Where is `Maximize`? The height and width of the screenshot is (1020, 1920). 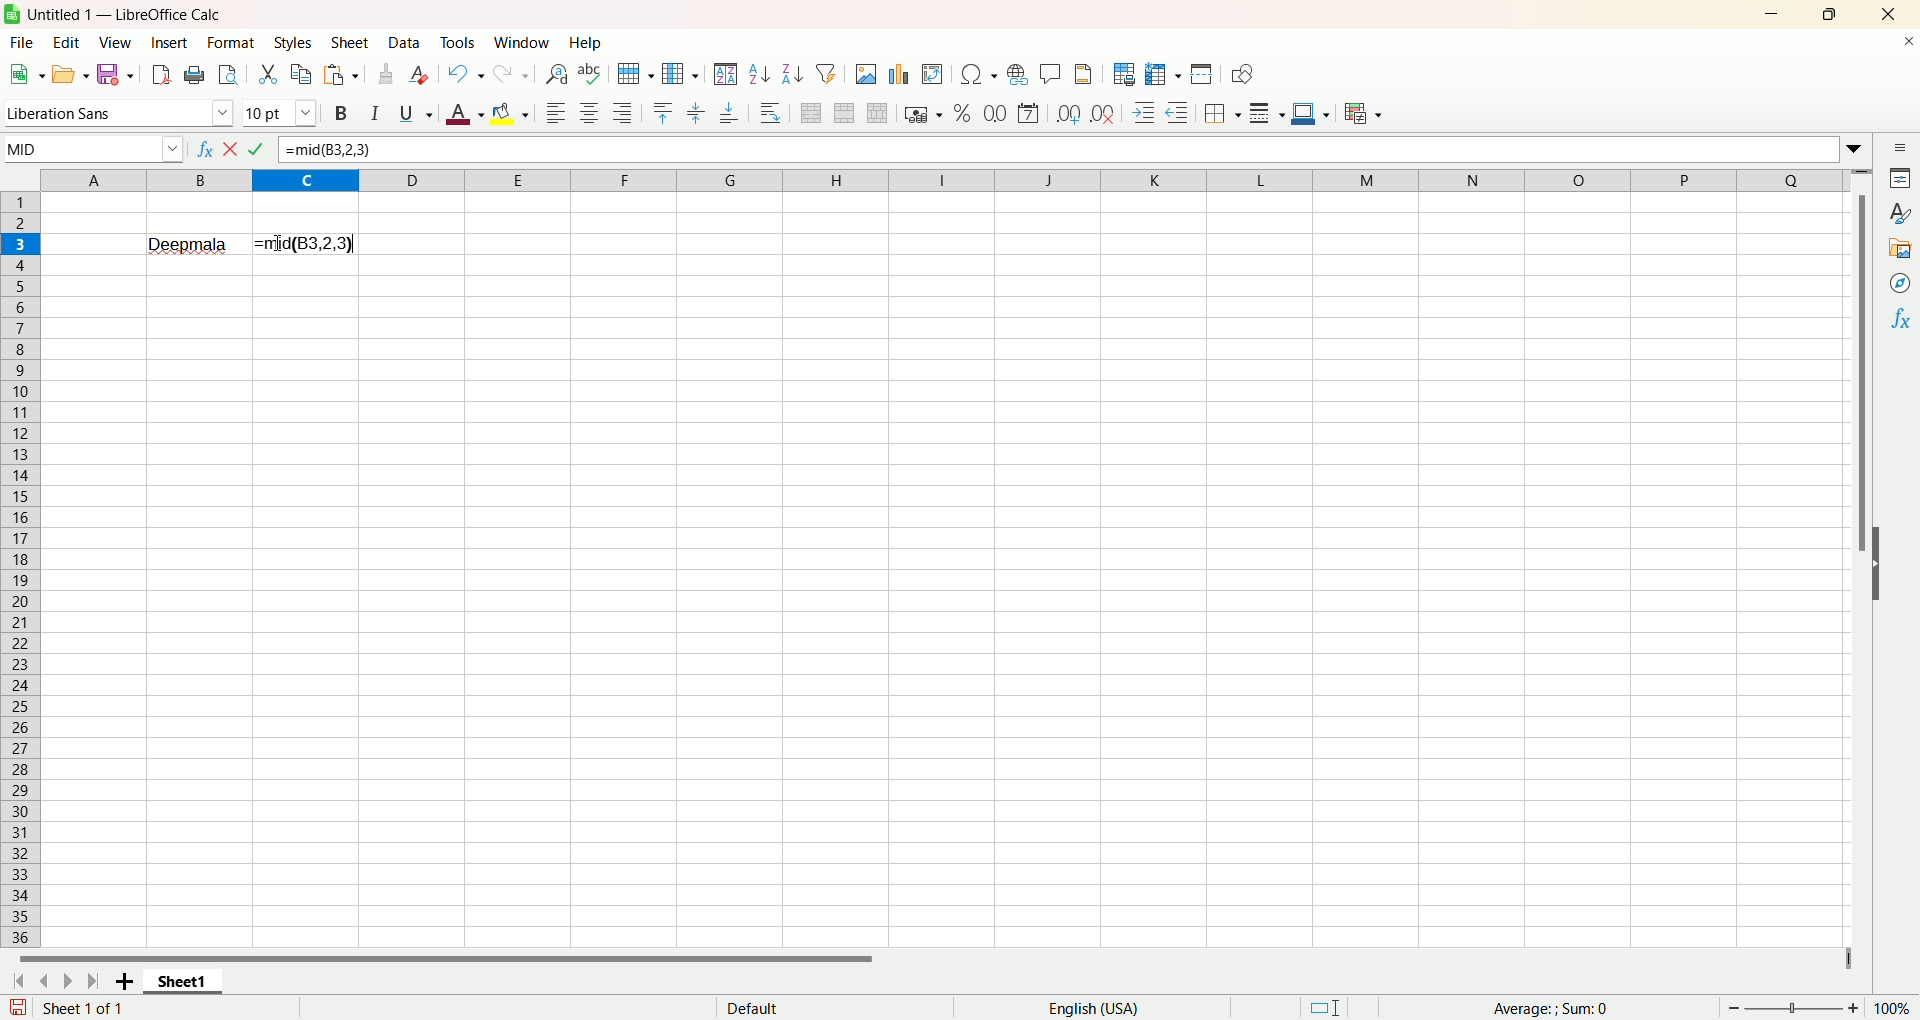 Maximize is located at coordinates (1835, 12).